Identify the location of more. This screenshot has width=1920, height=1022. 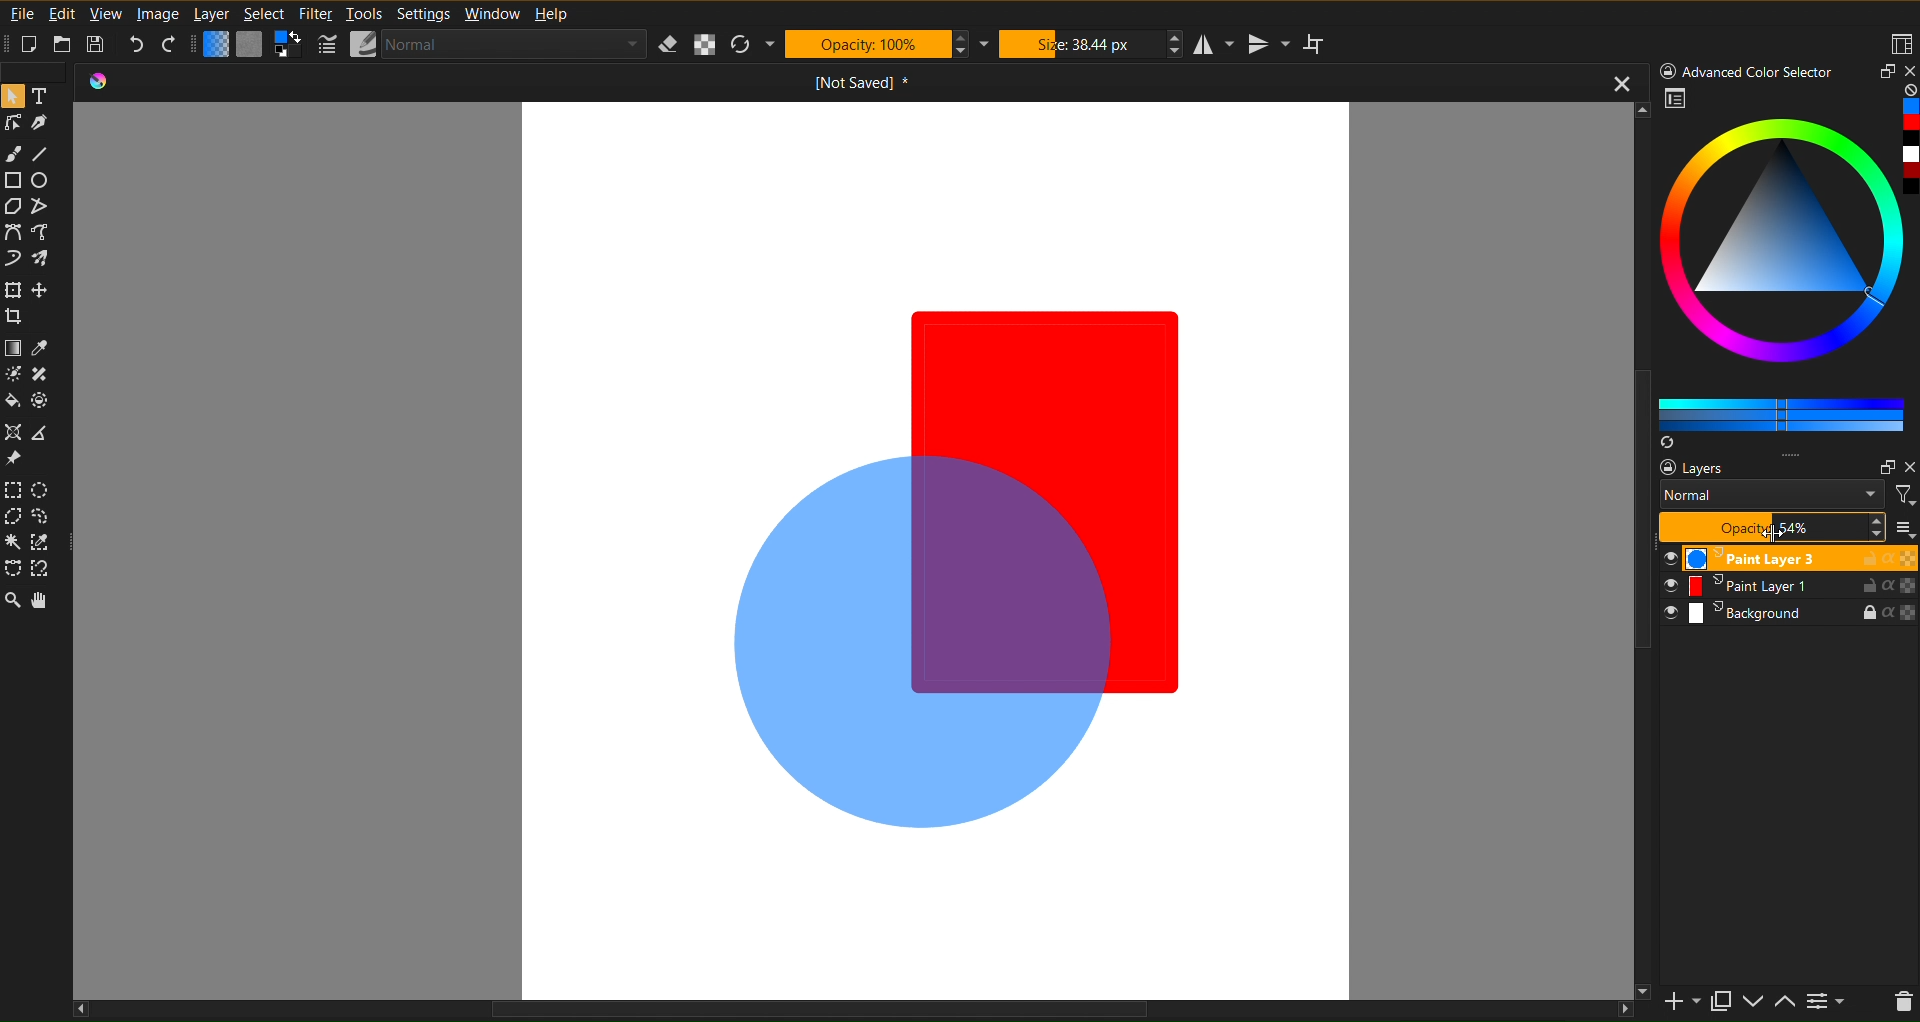
(1905, 530).